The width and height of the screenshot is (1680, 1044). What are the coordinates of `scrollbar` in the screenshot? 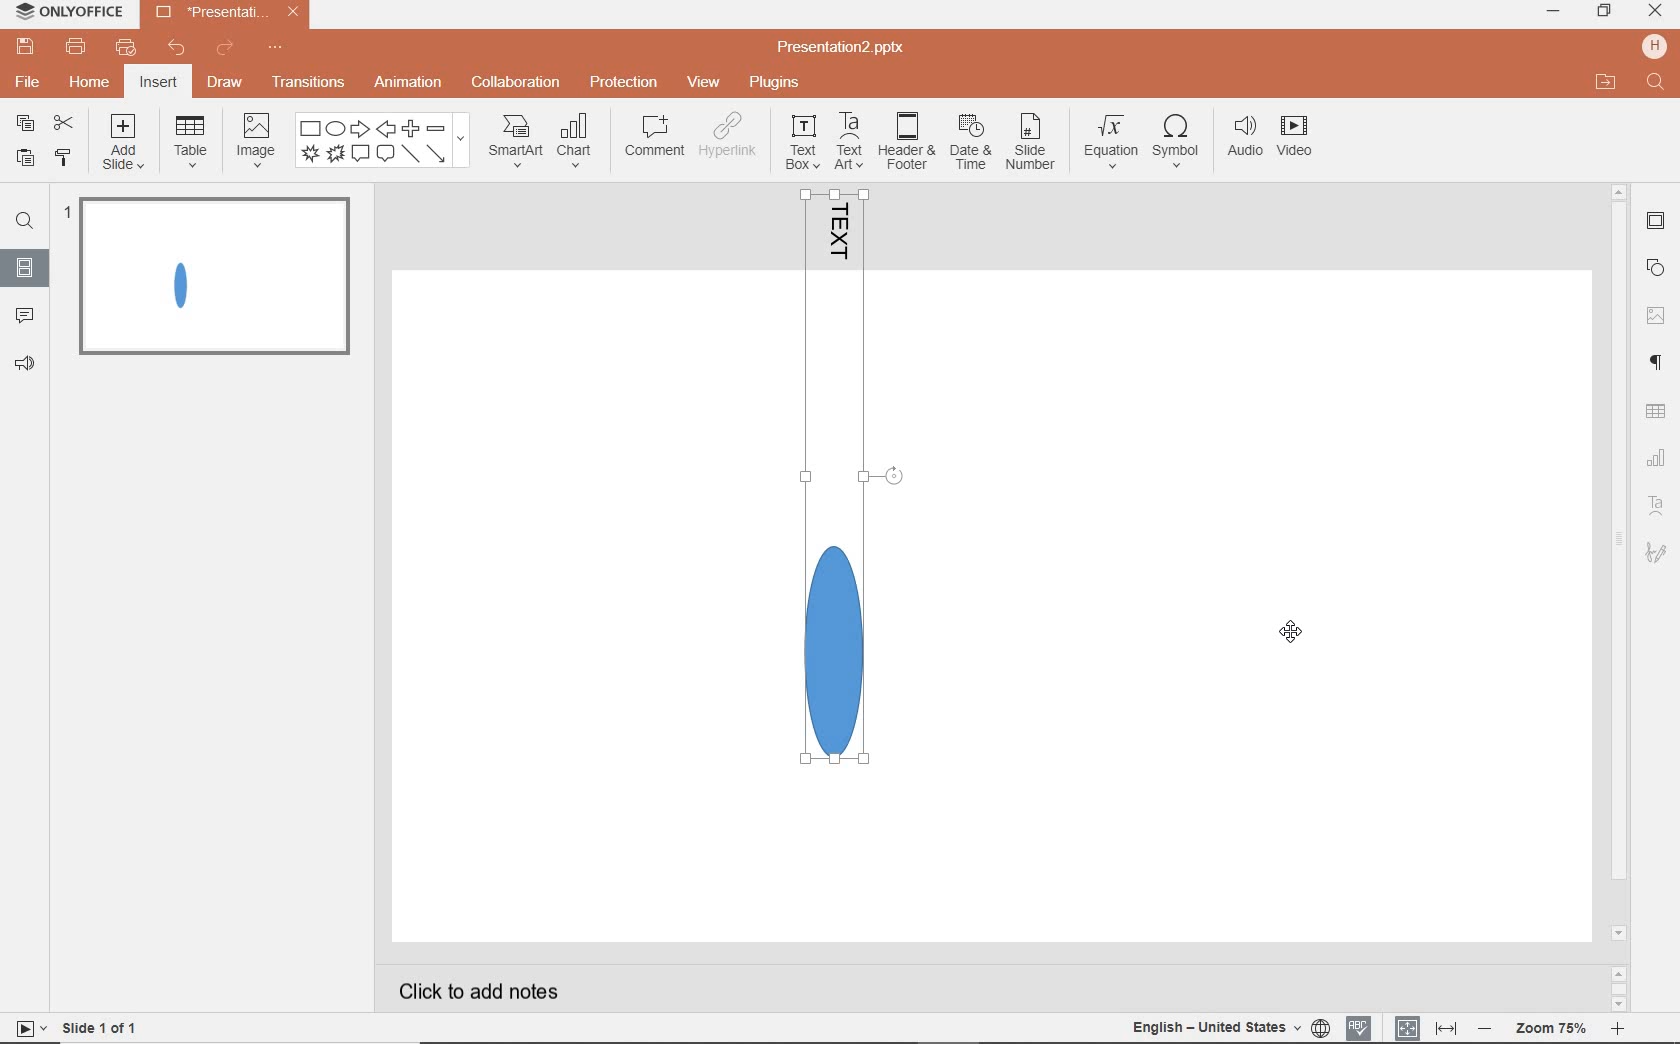 It's located at (1621, 562).